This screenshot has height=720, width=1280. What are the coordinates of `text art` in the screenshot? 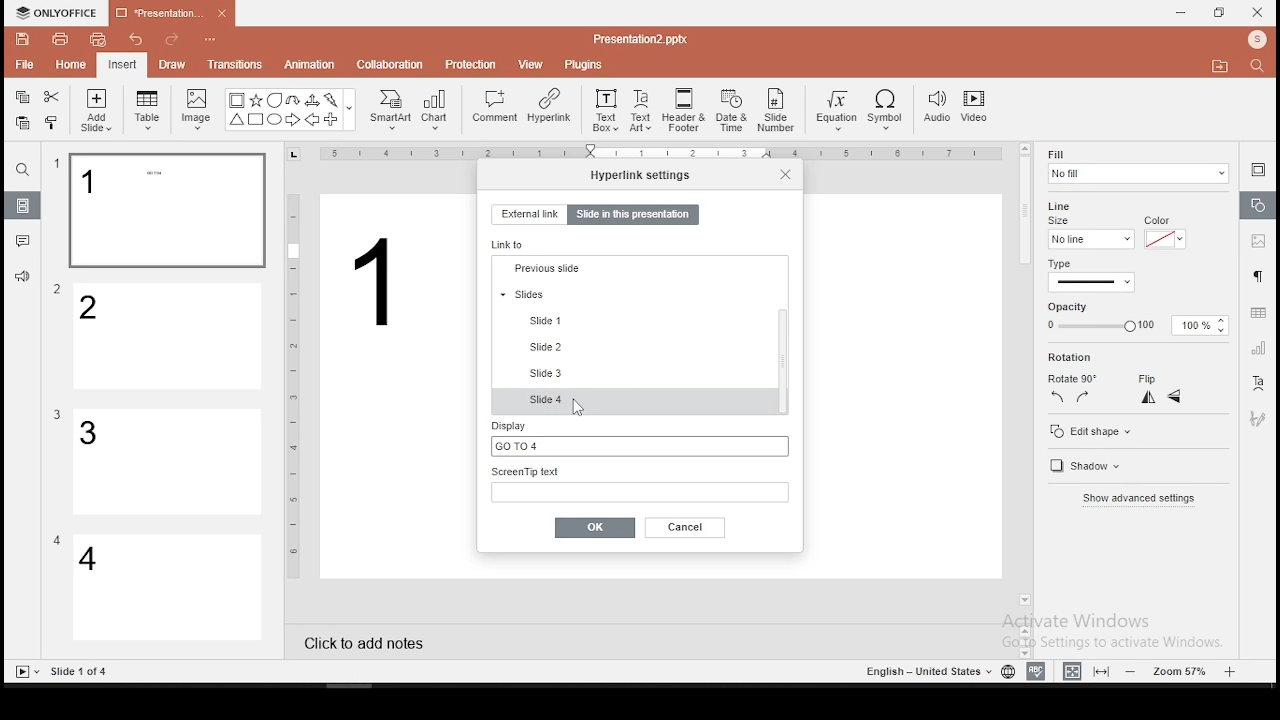 It's located at (641, 109).